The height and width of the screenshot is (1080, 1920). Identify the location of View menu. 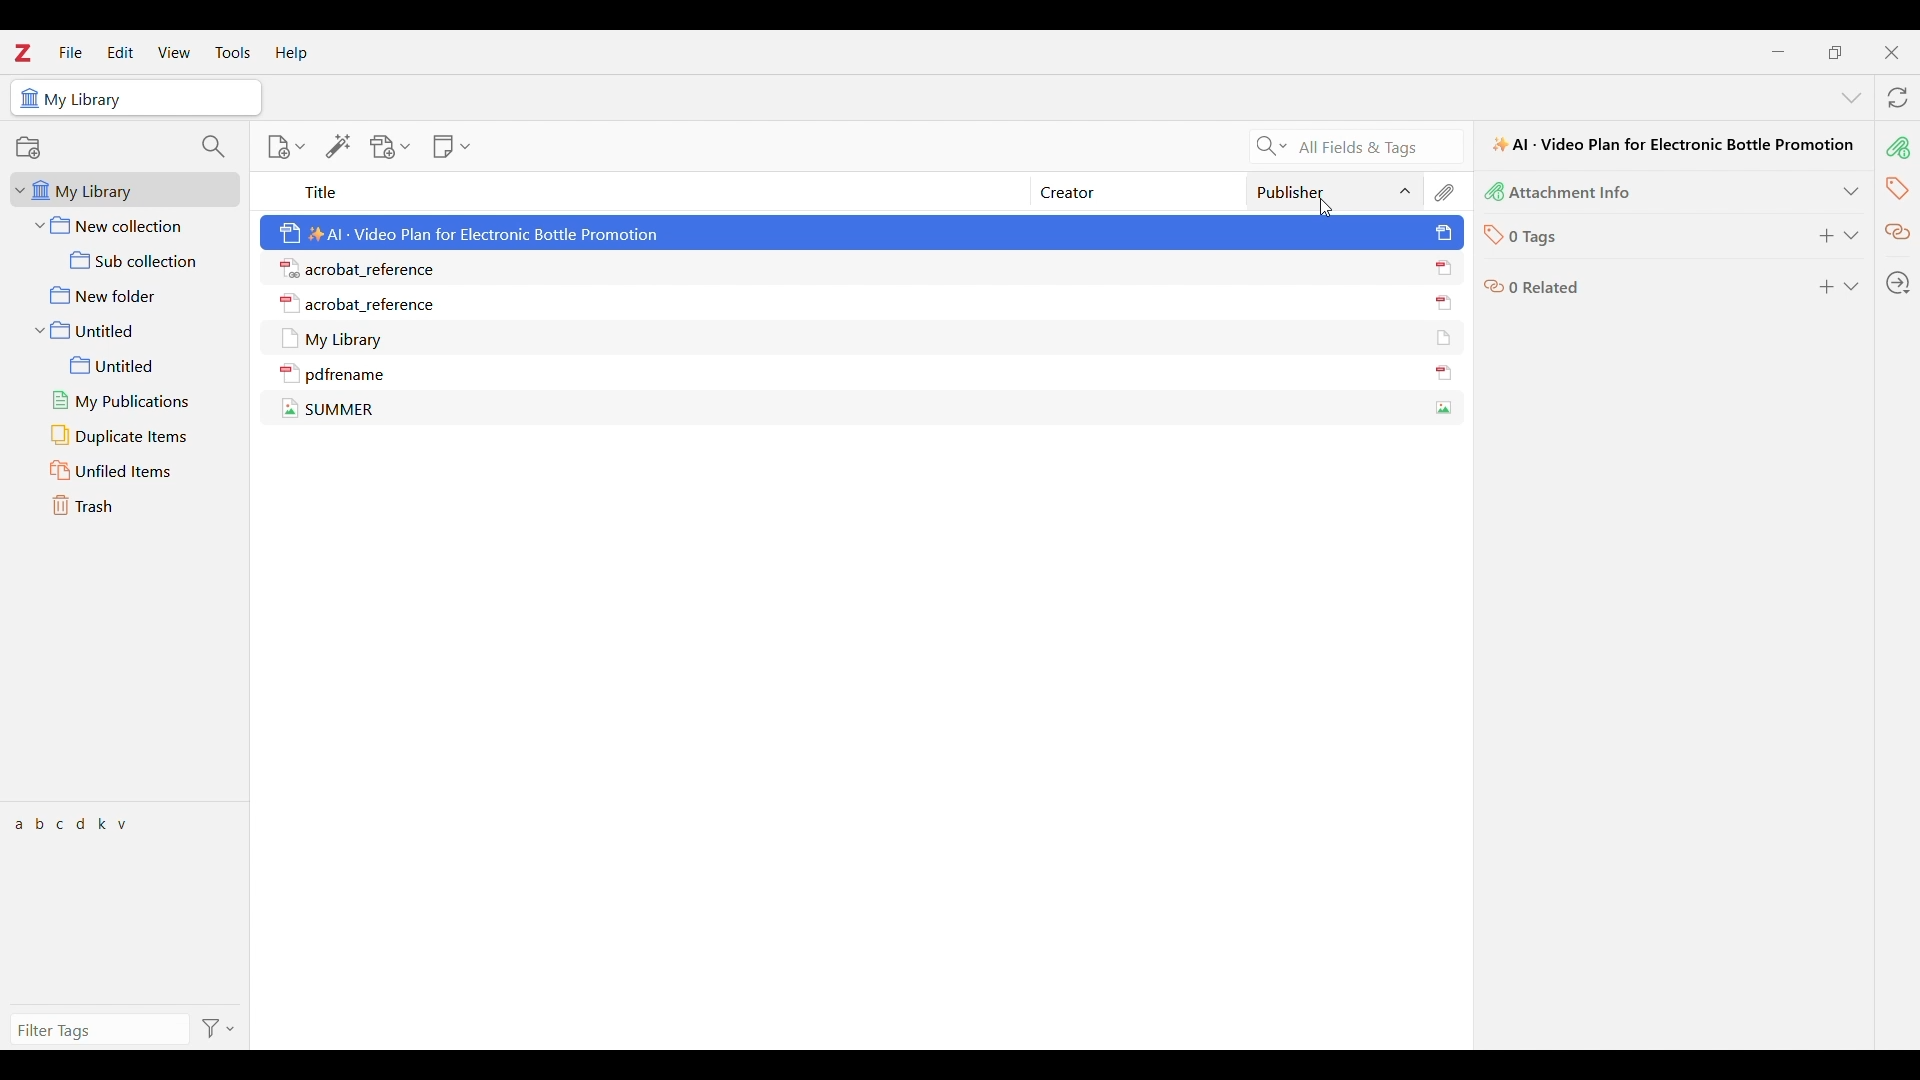
(174, 52).